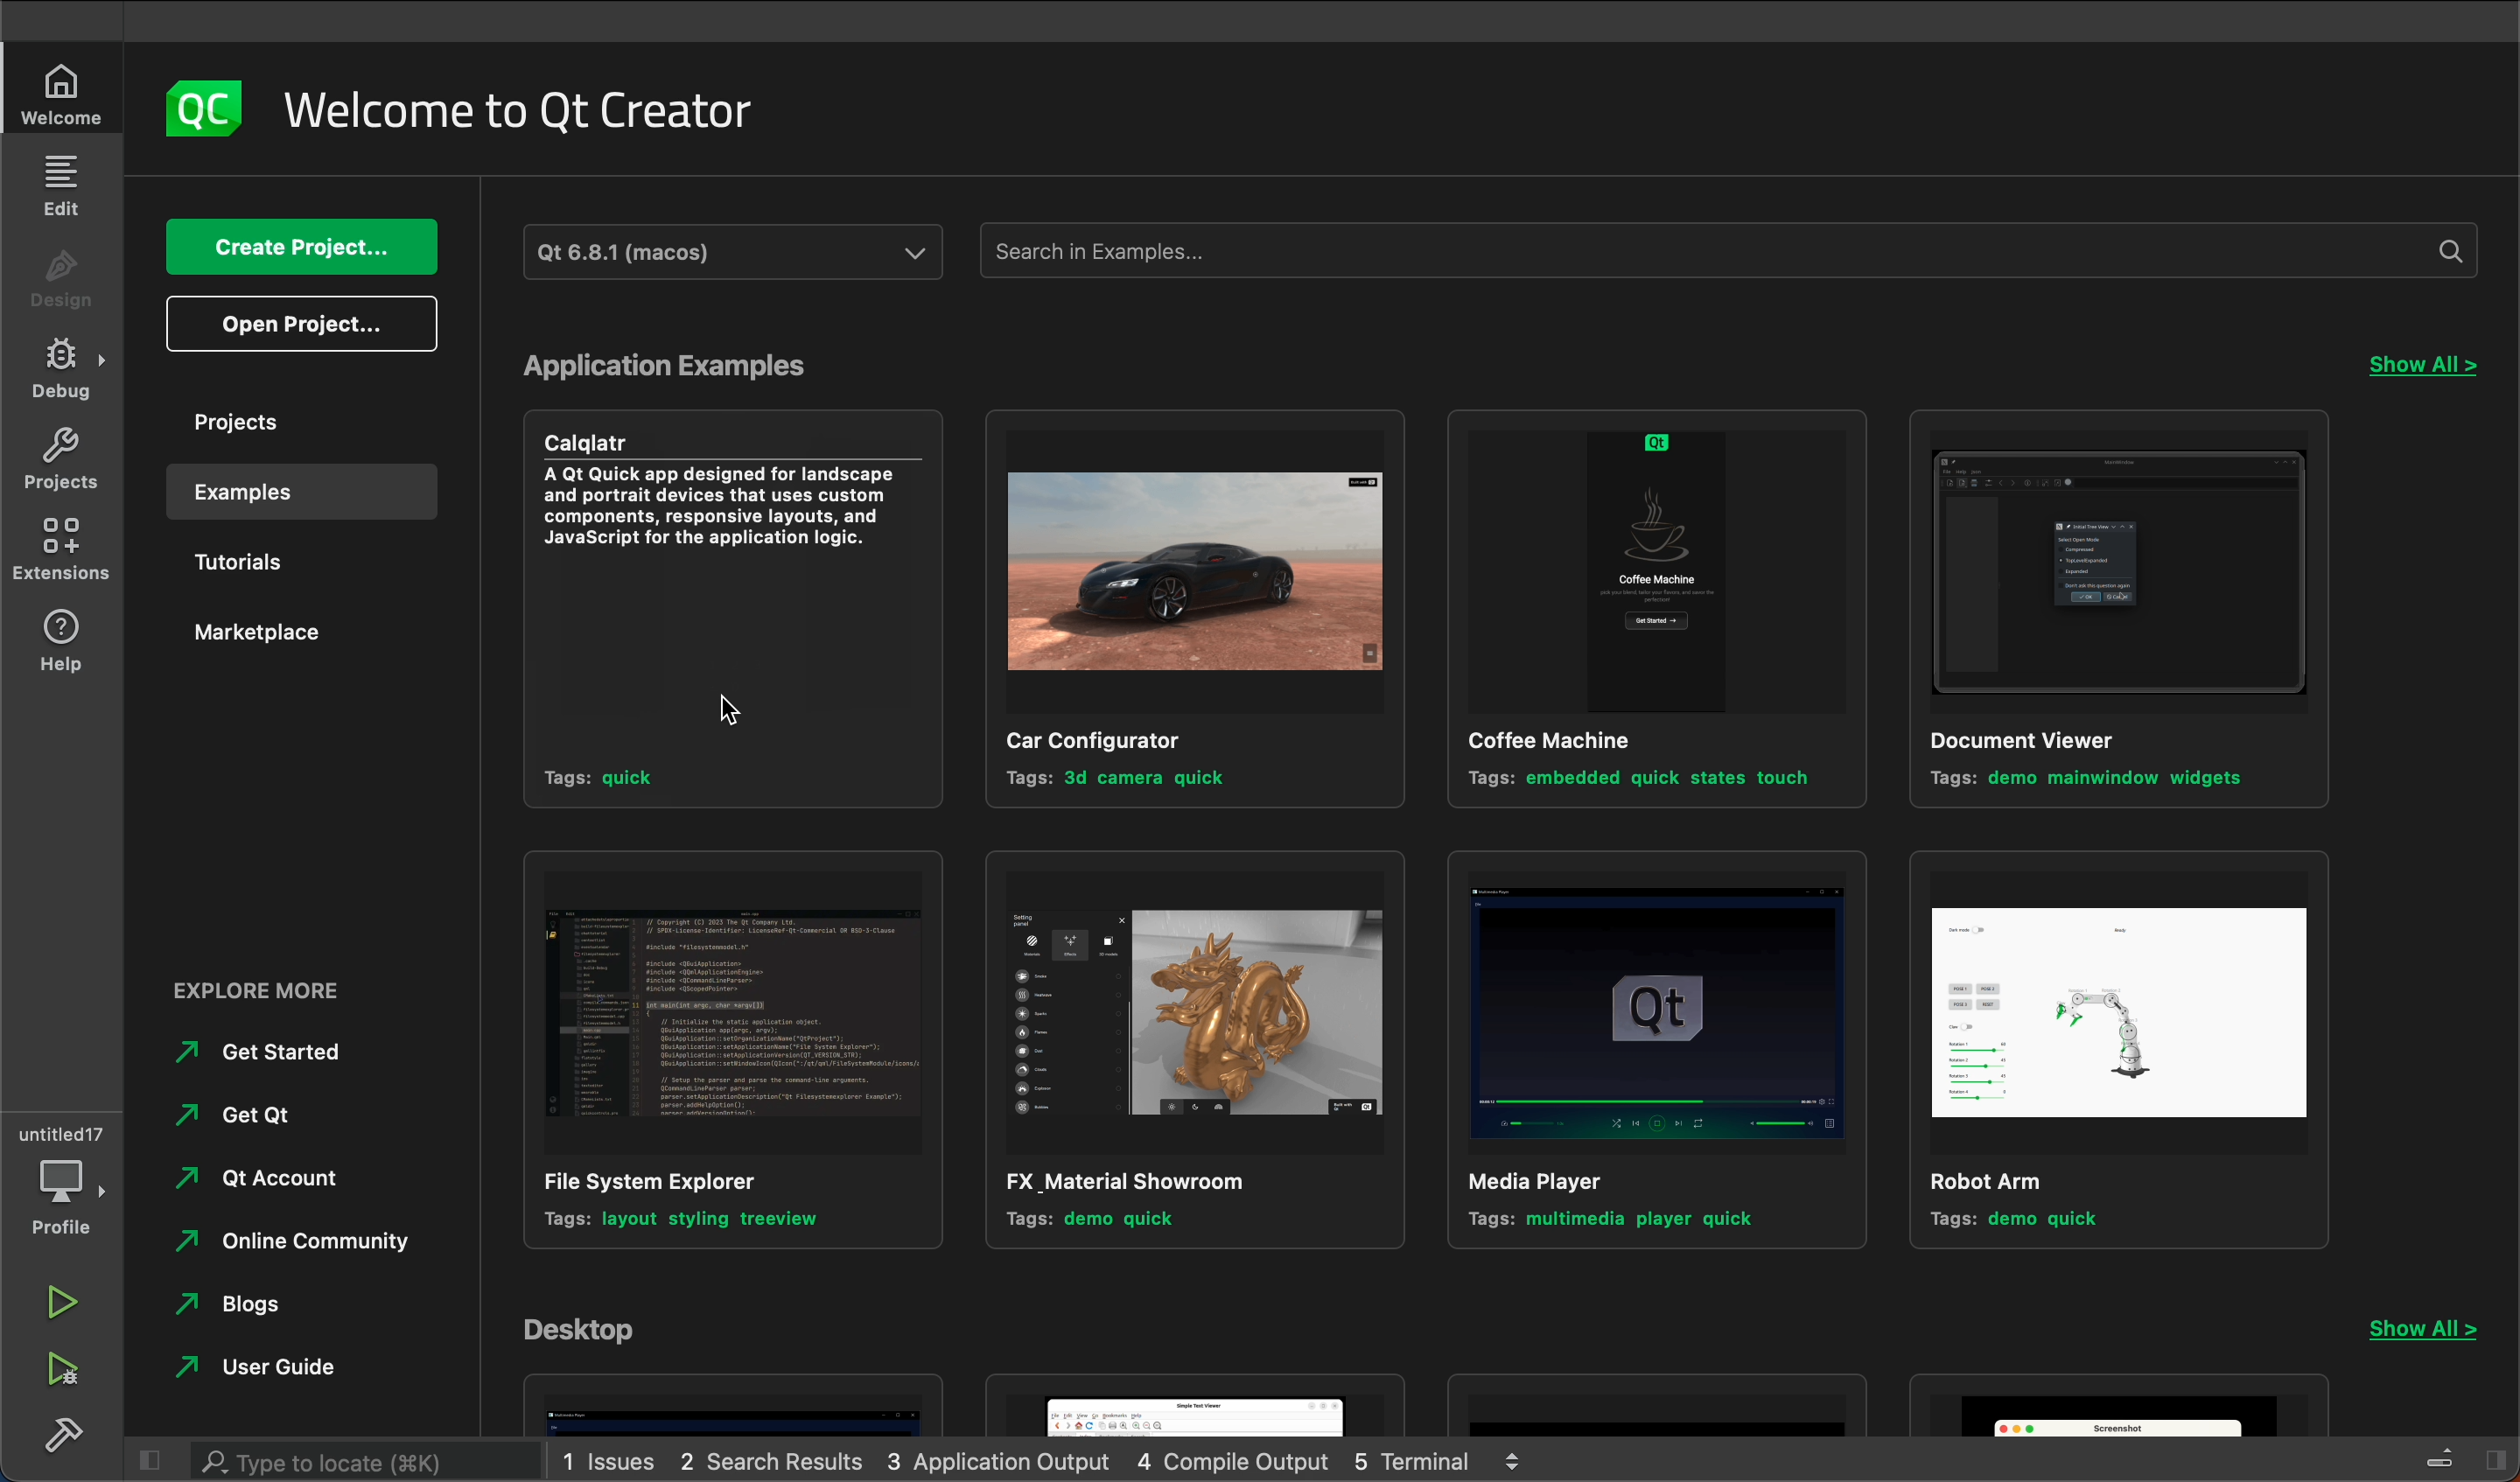  What do you see at coordinates (600, 1331) in the screenshot?
I see `desktop` at bounding box center [600, 1331].